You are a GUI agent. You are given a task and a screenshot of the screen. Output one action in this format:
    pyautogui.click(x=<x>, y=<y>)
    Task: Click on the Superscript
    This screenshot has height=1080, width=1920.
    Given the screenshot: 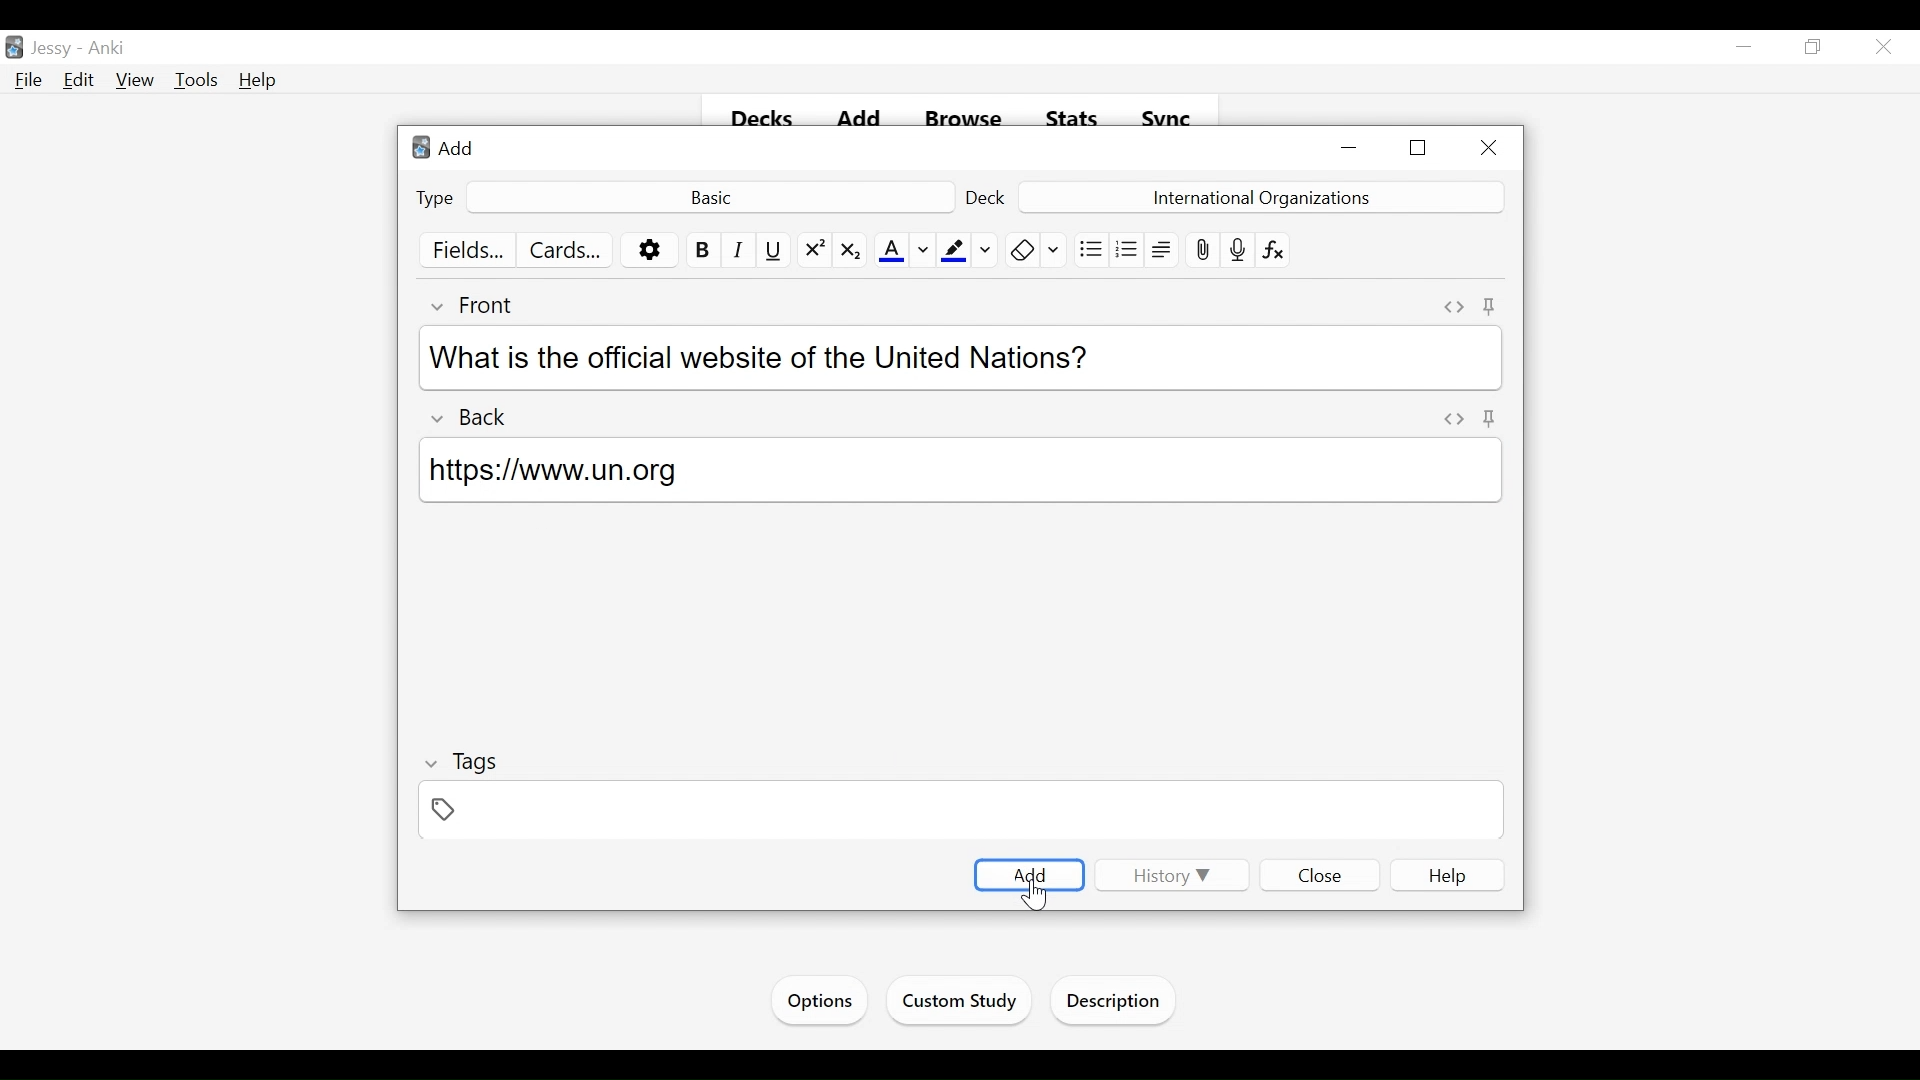 What is the action you would take?
    pyautogui.click(x=812, y=250)
    